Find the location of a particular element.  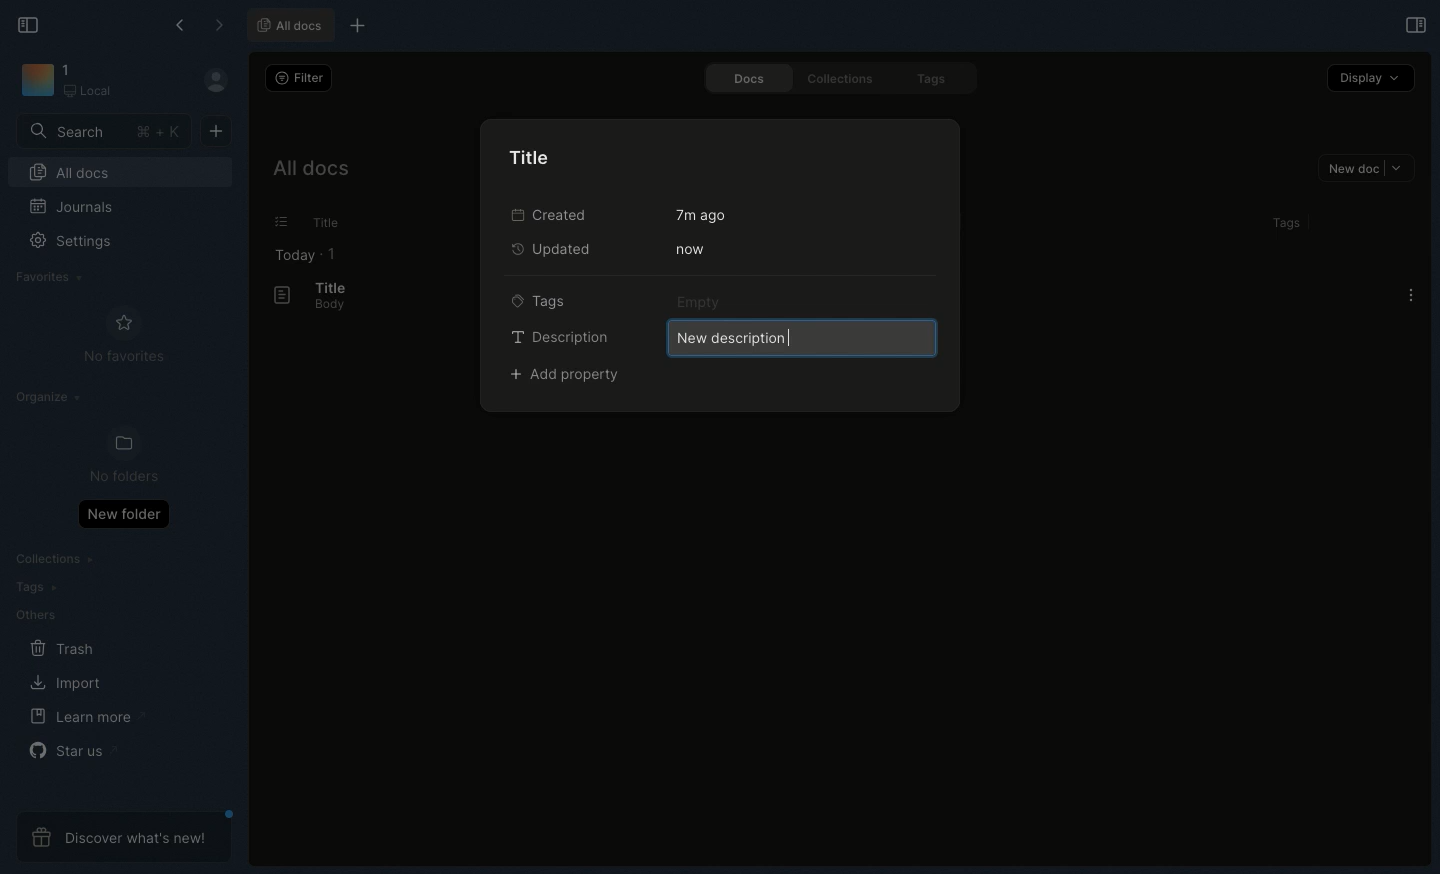

No folders is located at coordinates (116, 456).